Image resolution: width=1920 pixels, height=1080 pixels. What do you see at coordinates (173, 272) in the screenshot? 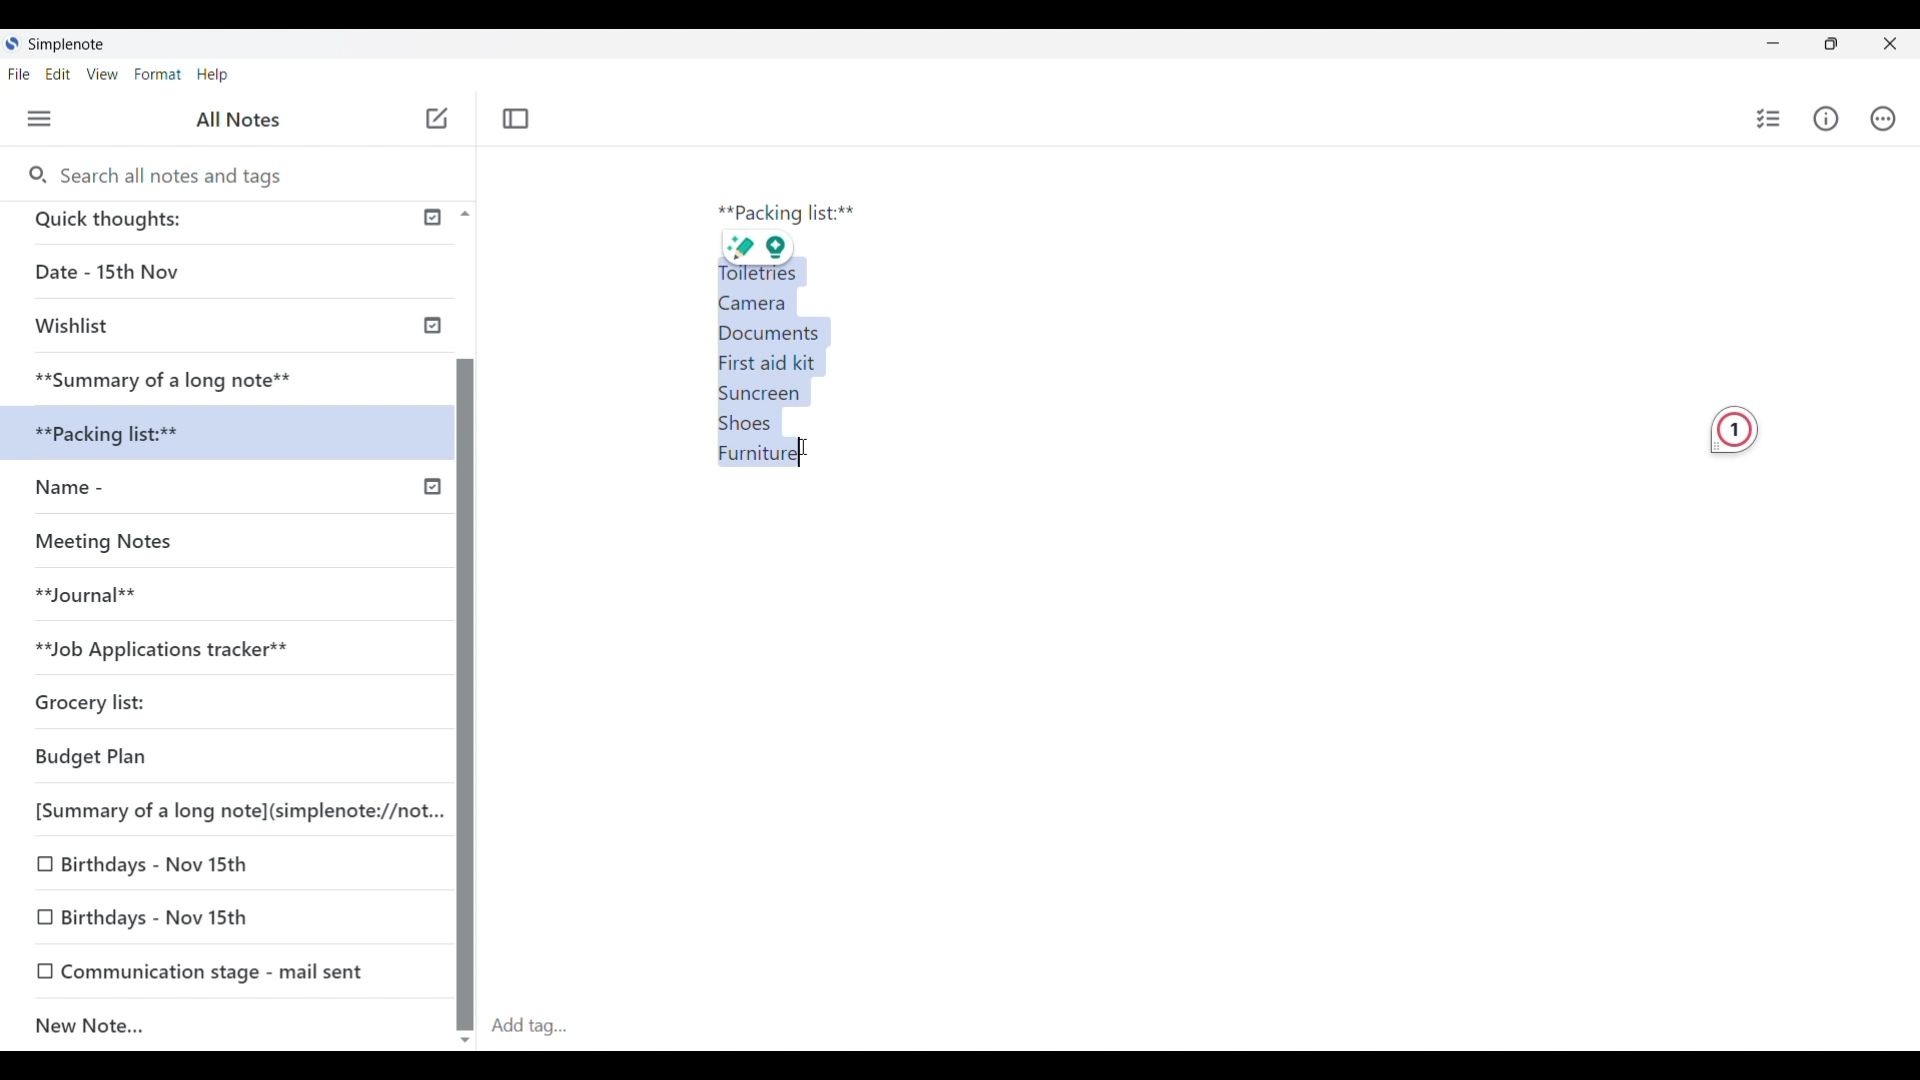
I see `Date - 15th Nov` at bounding box center [173, 272].